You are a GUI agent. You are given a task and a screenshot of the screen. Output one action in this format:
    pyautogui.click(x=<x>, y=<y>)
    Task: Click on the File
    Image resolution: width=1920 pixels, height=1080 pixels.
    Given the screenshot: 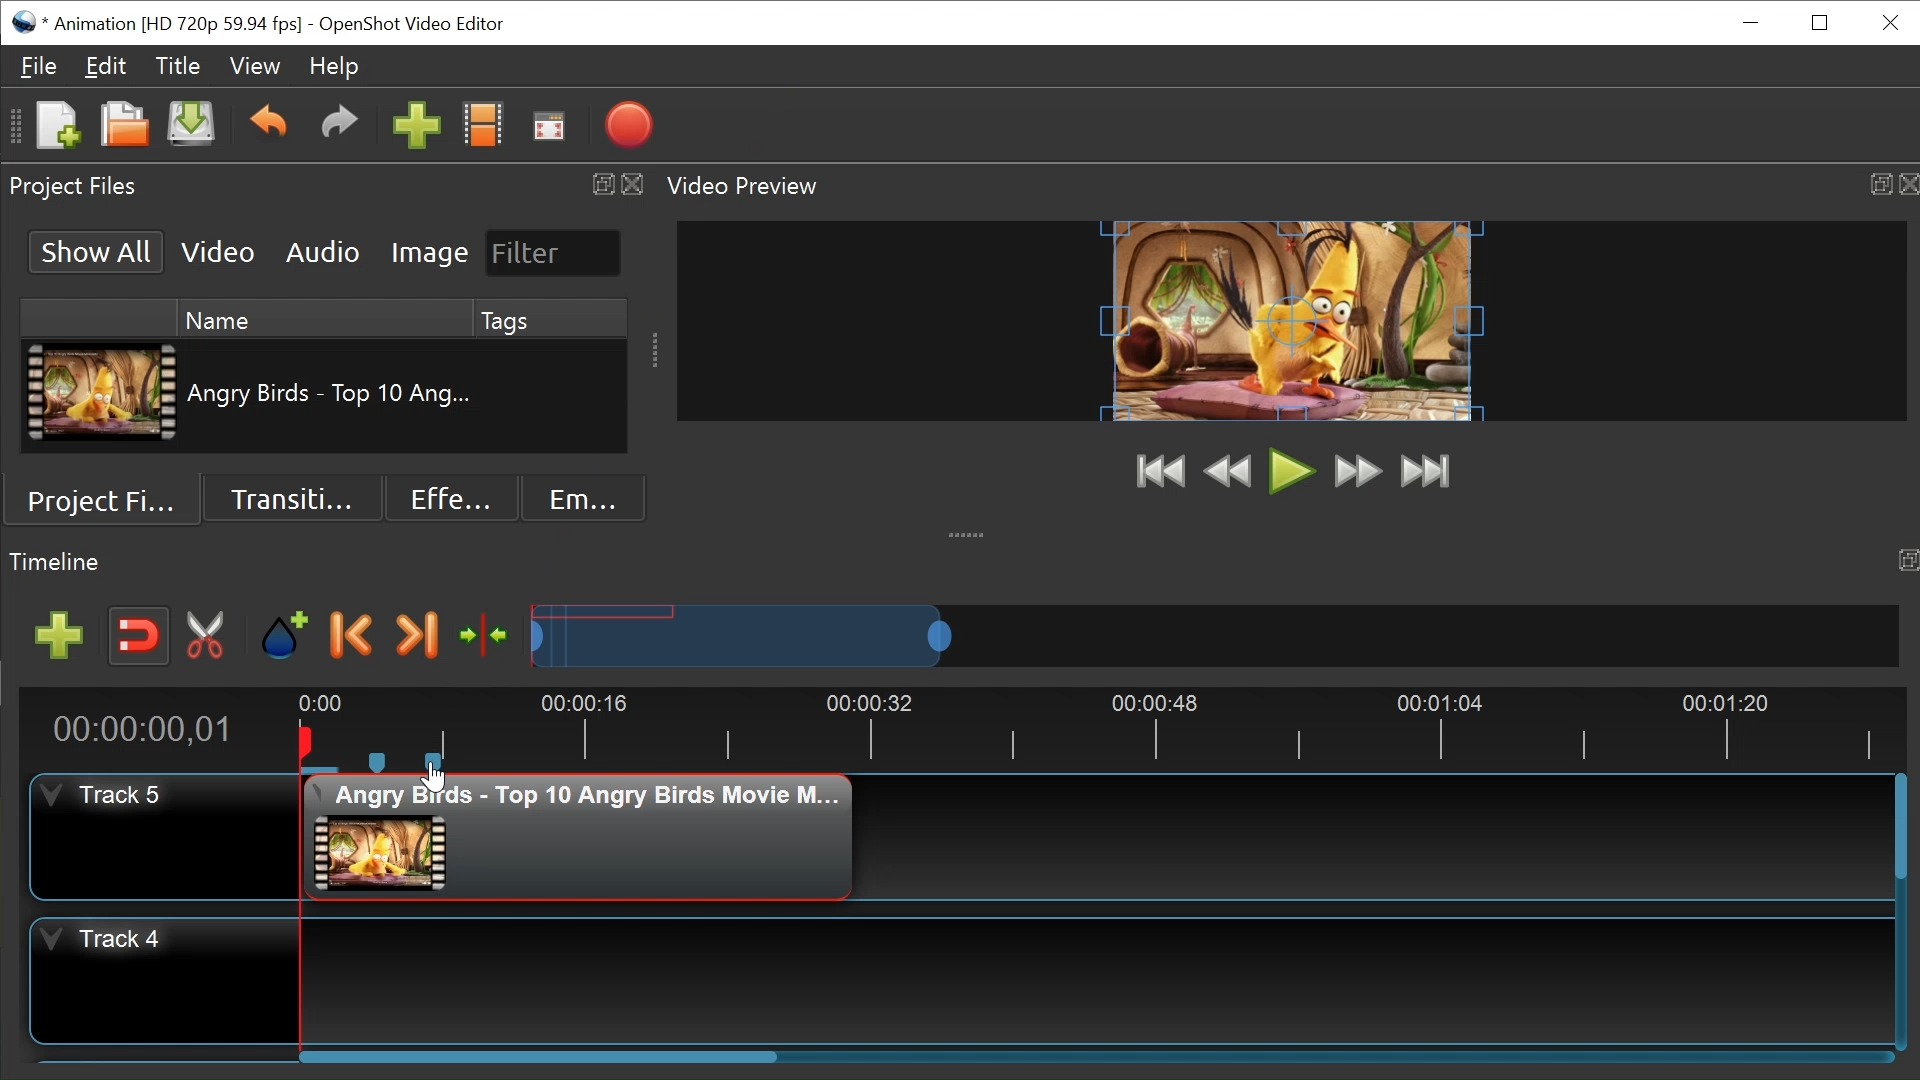 What is the action you would take?
    pyautogui.click(x=41, y=67)
    